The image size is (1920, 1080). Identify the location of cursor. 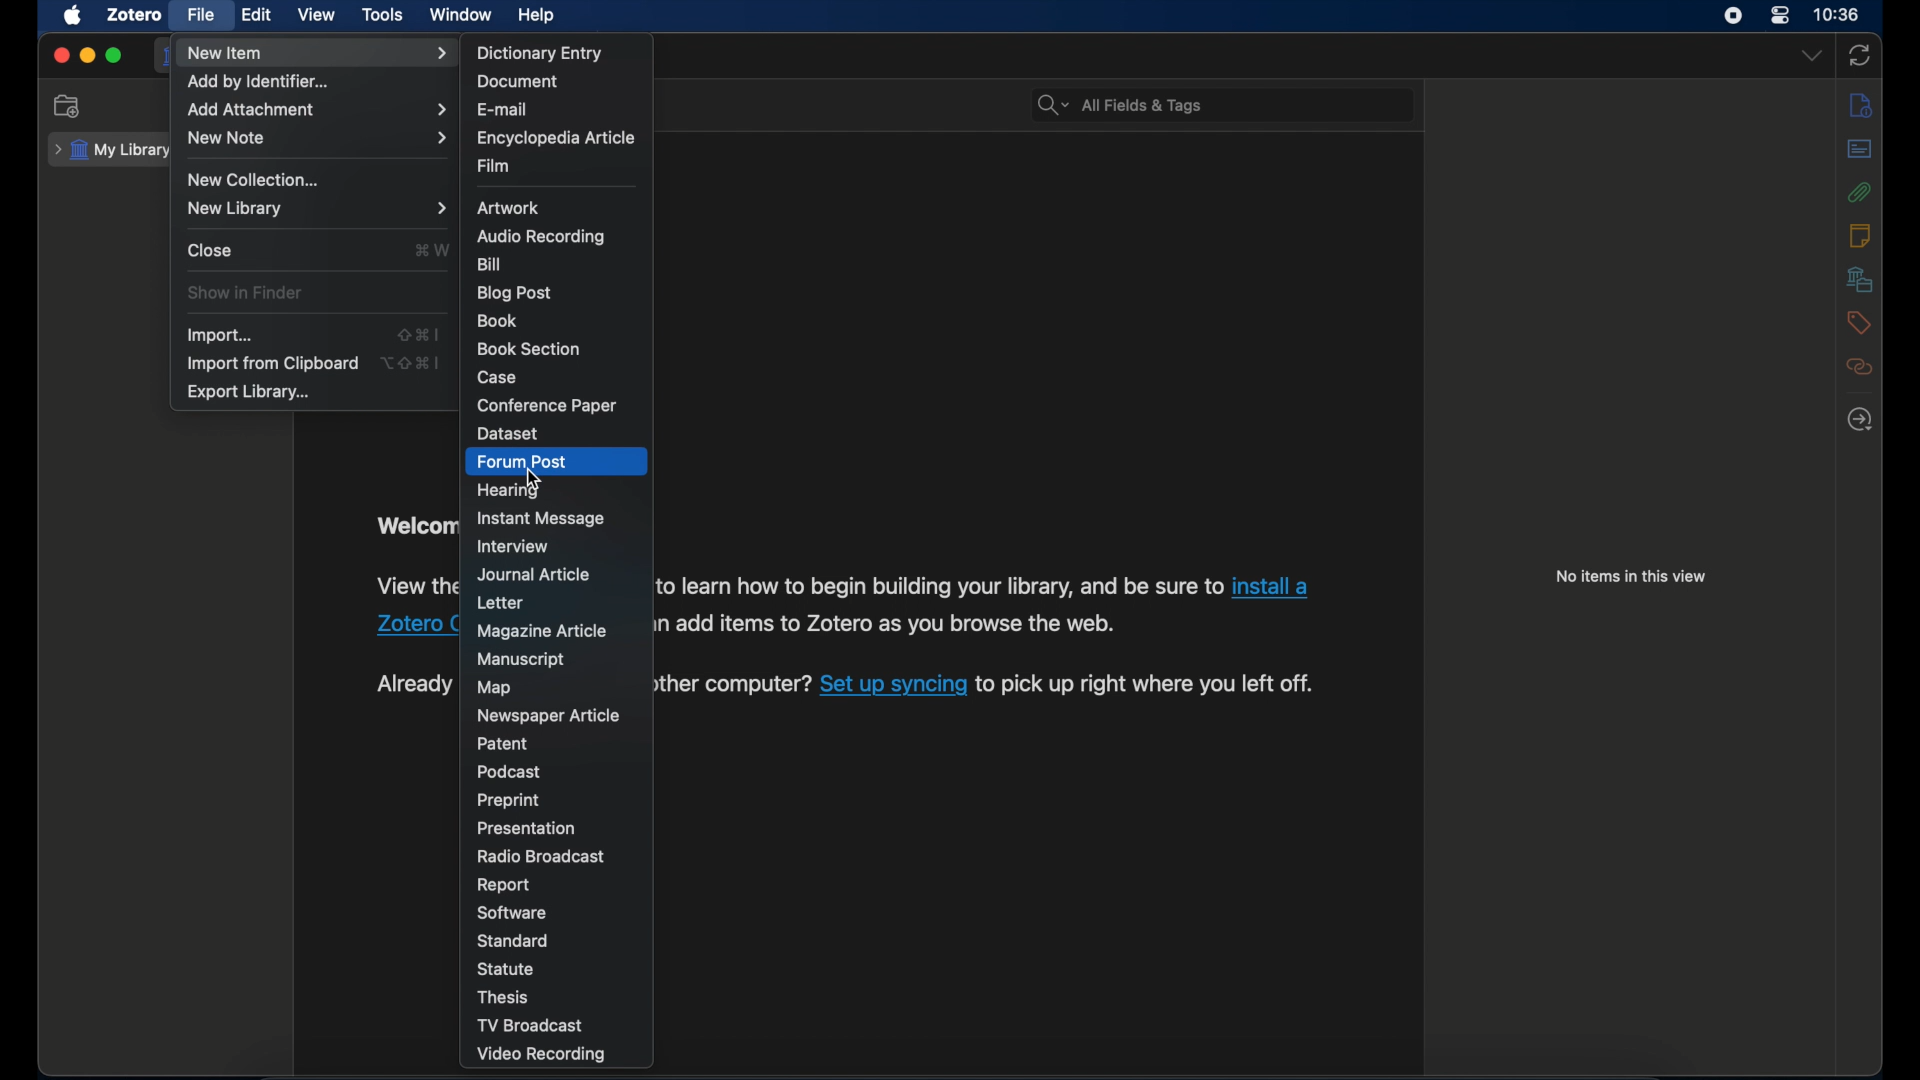
(533, 478).